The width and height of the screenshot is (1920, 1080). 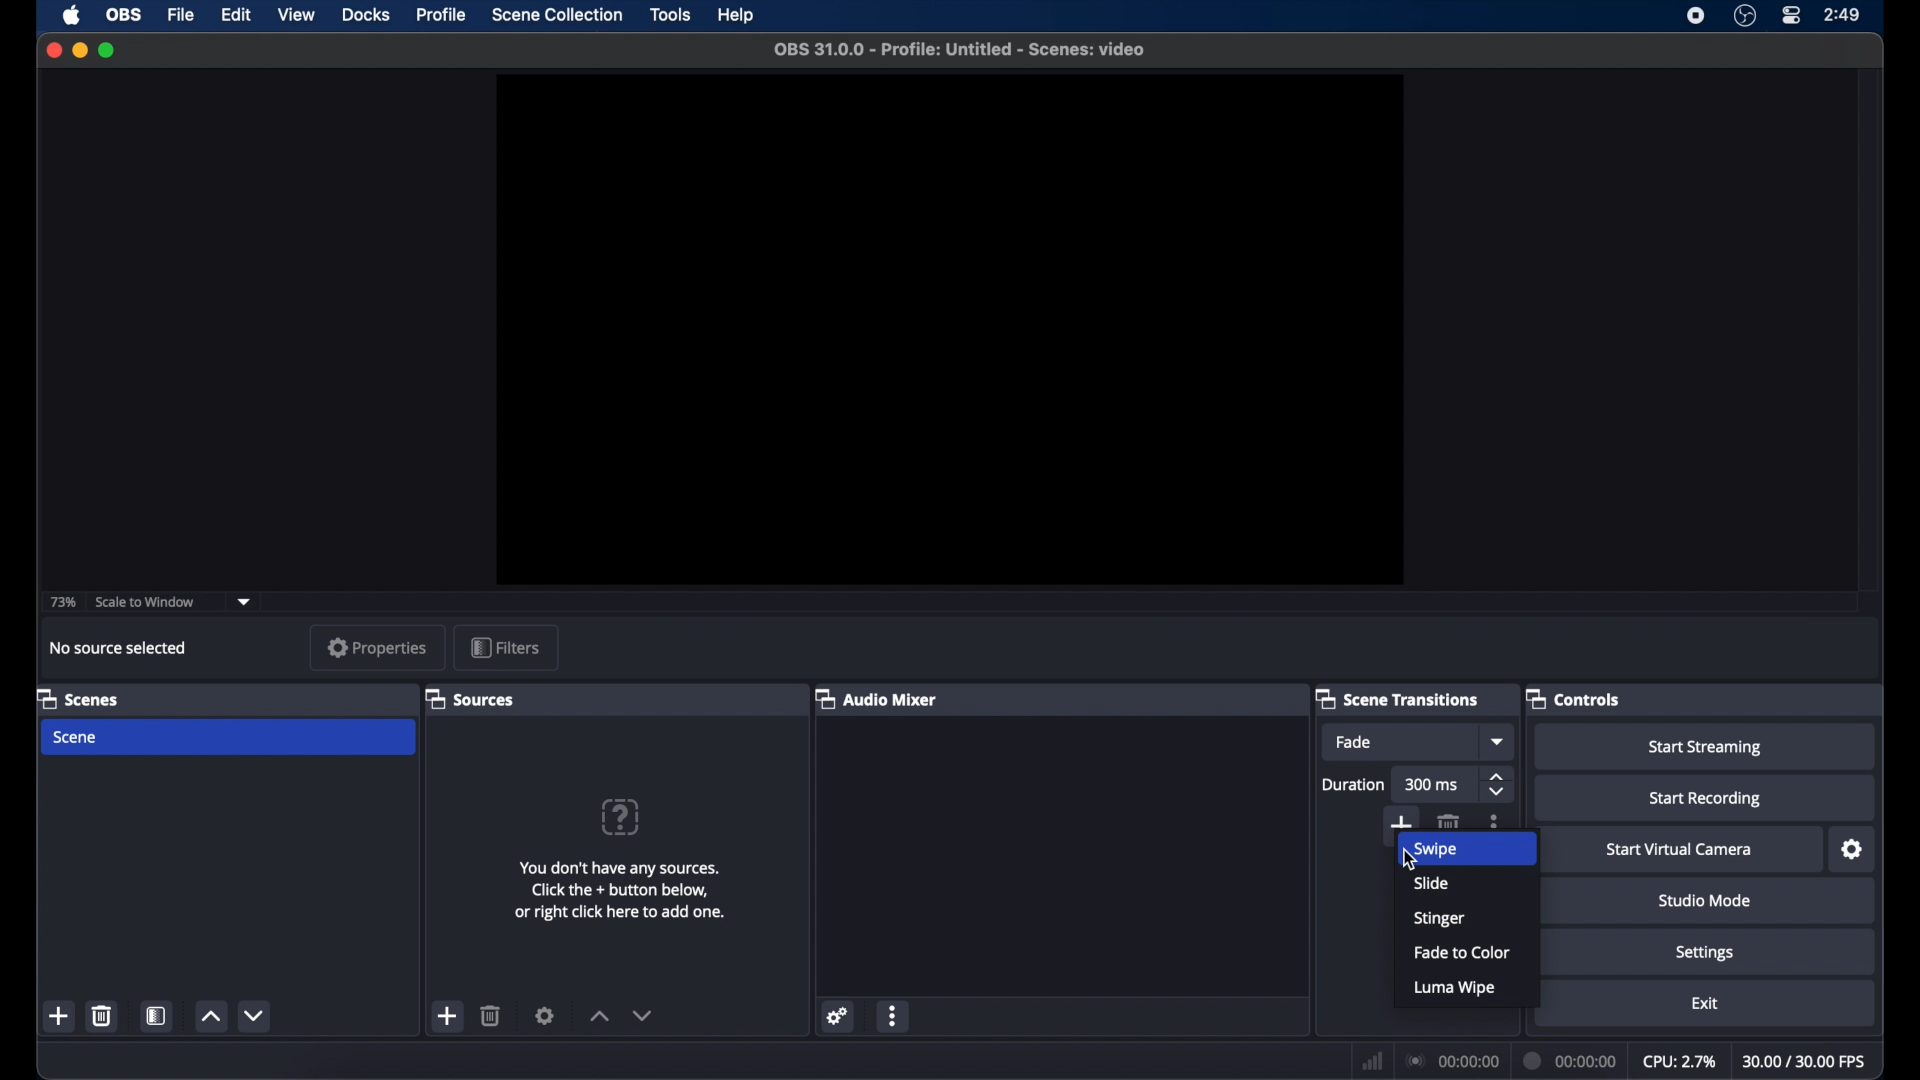 I want to click on delete, so click(x=491, y=1015).